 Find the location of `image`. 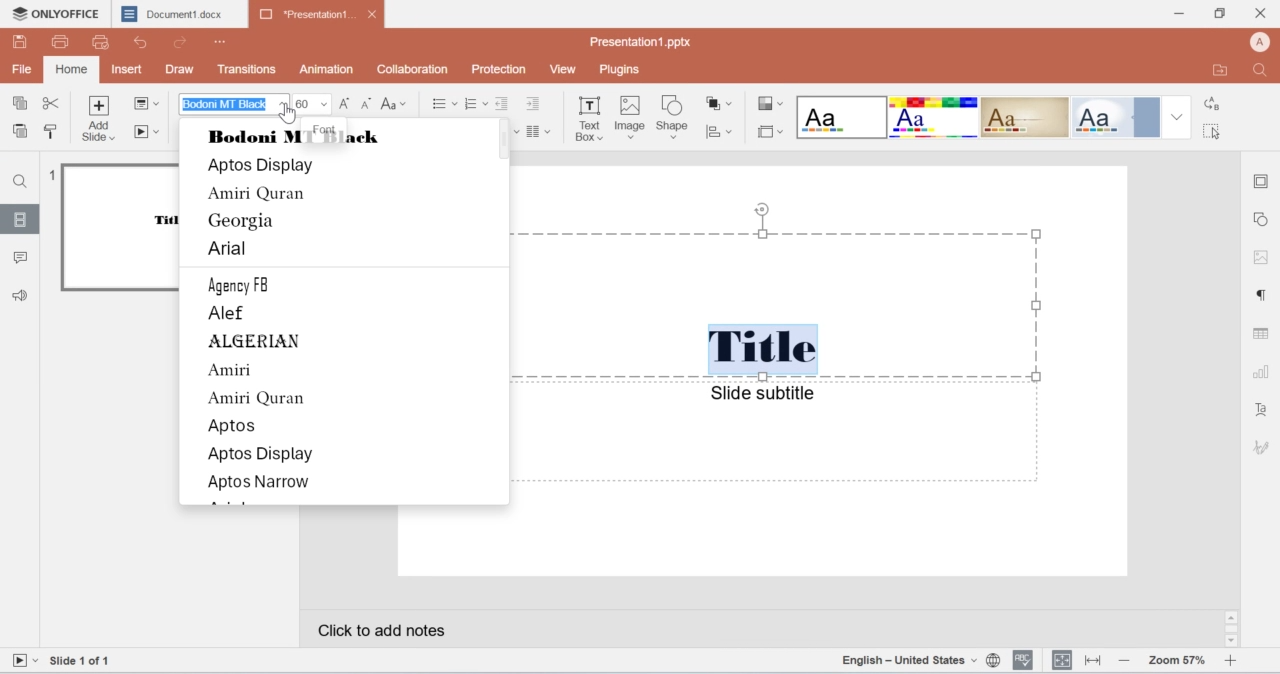

image is located at coordinates (629, 119).